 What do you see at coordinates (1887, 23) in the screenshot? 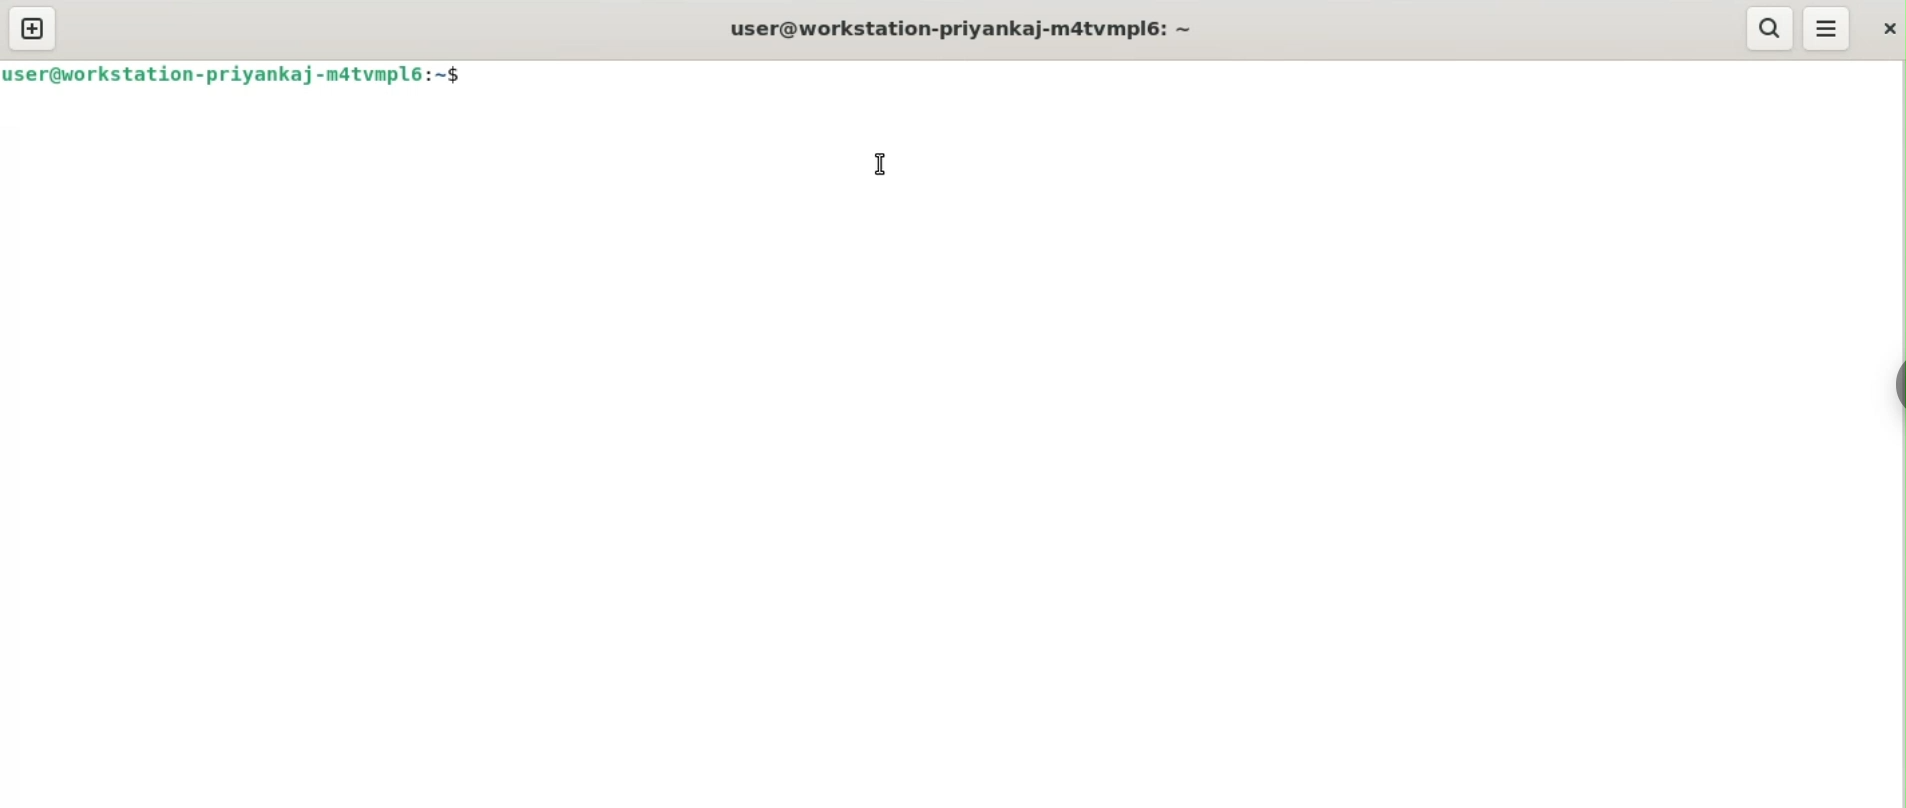
I see `close` at bounding box center [1887, 23].